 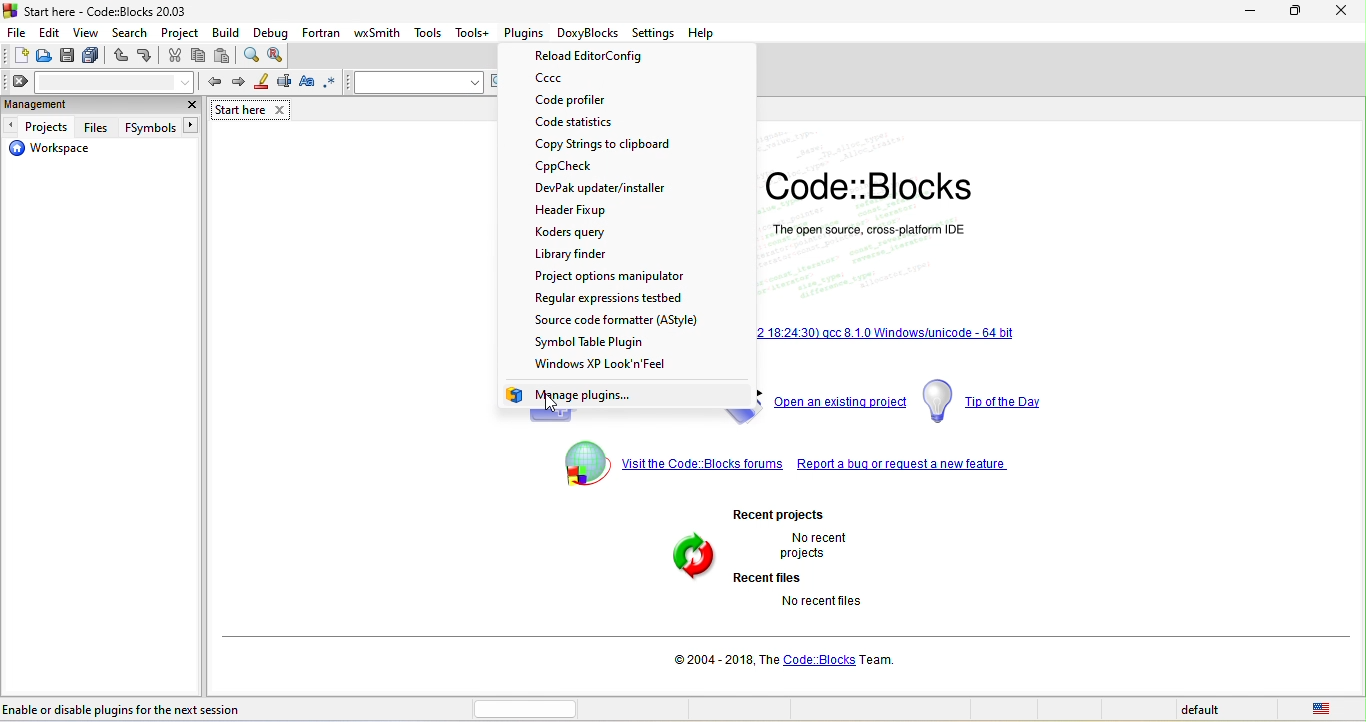 What do you see at coordinates (236, 82) in the screenshot?
I see `next` at bounding box center [236, 82].